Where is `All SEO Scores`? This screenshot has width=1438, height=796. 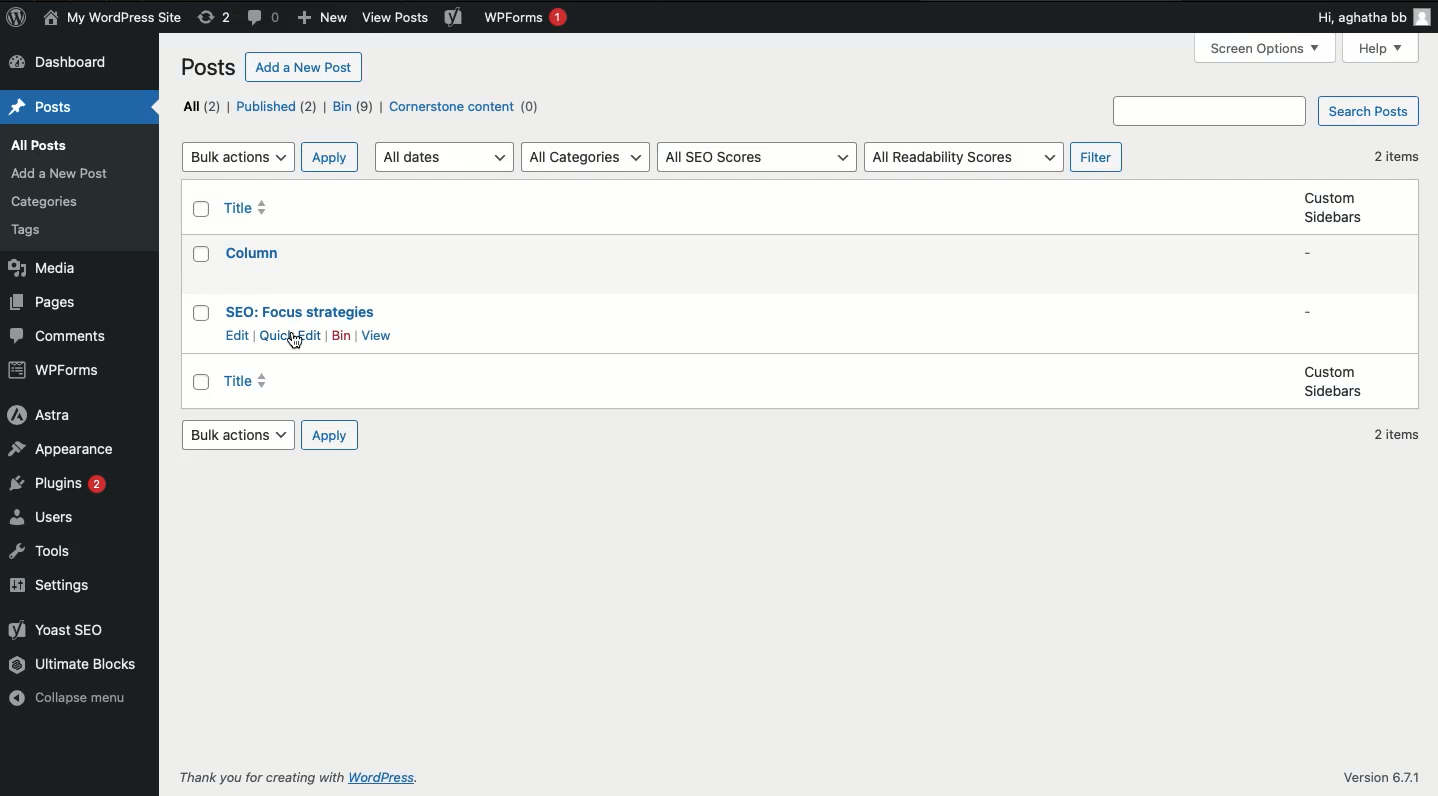 All SEO Scores is located at coordinates (758, 158).